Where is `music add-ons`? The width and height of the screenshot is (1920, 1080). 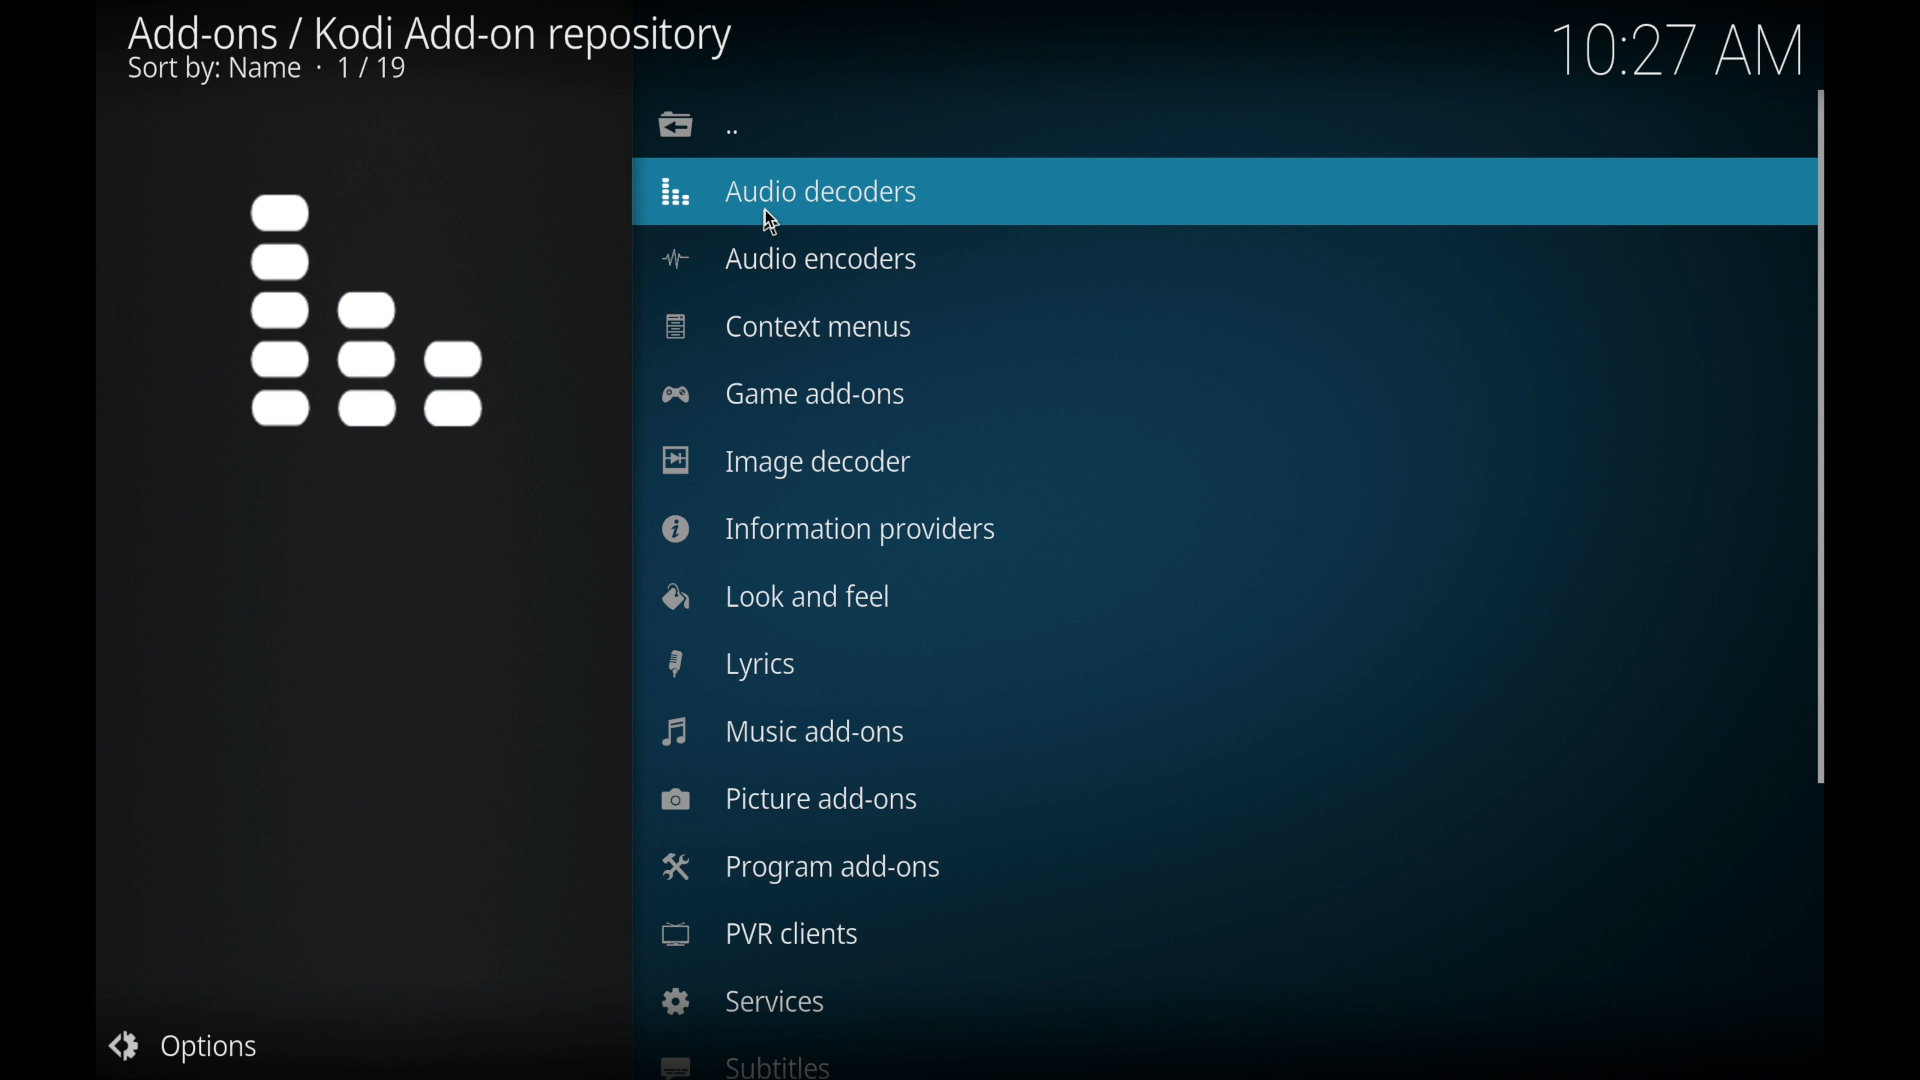 music add-ons is located at coordinates (786, 730).